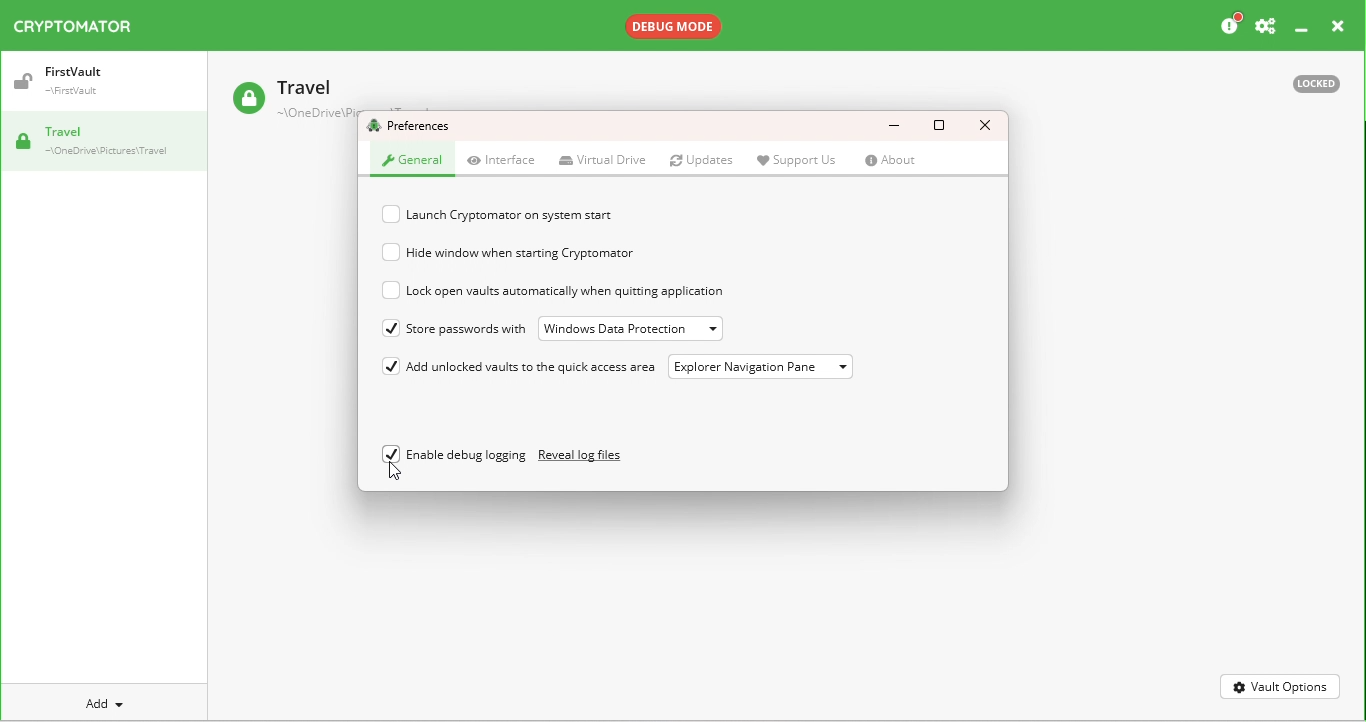  I want to click on Launch cryptomator on system start, so click(551, 214).